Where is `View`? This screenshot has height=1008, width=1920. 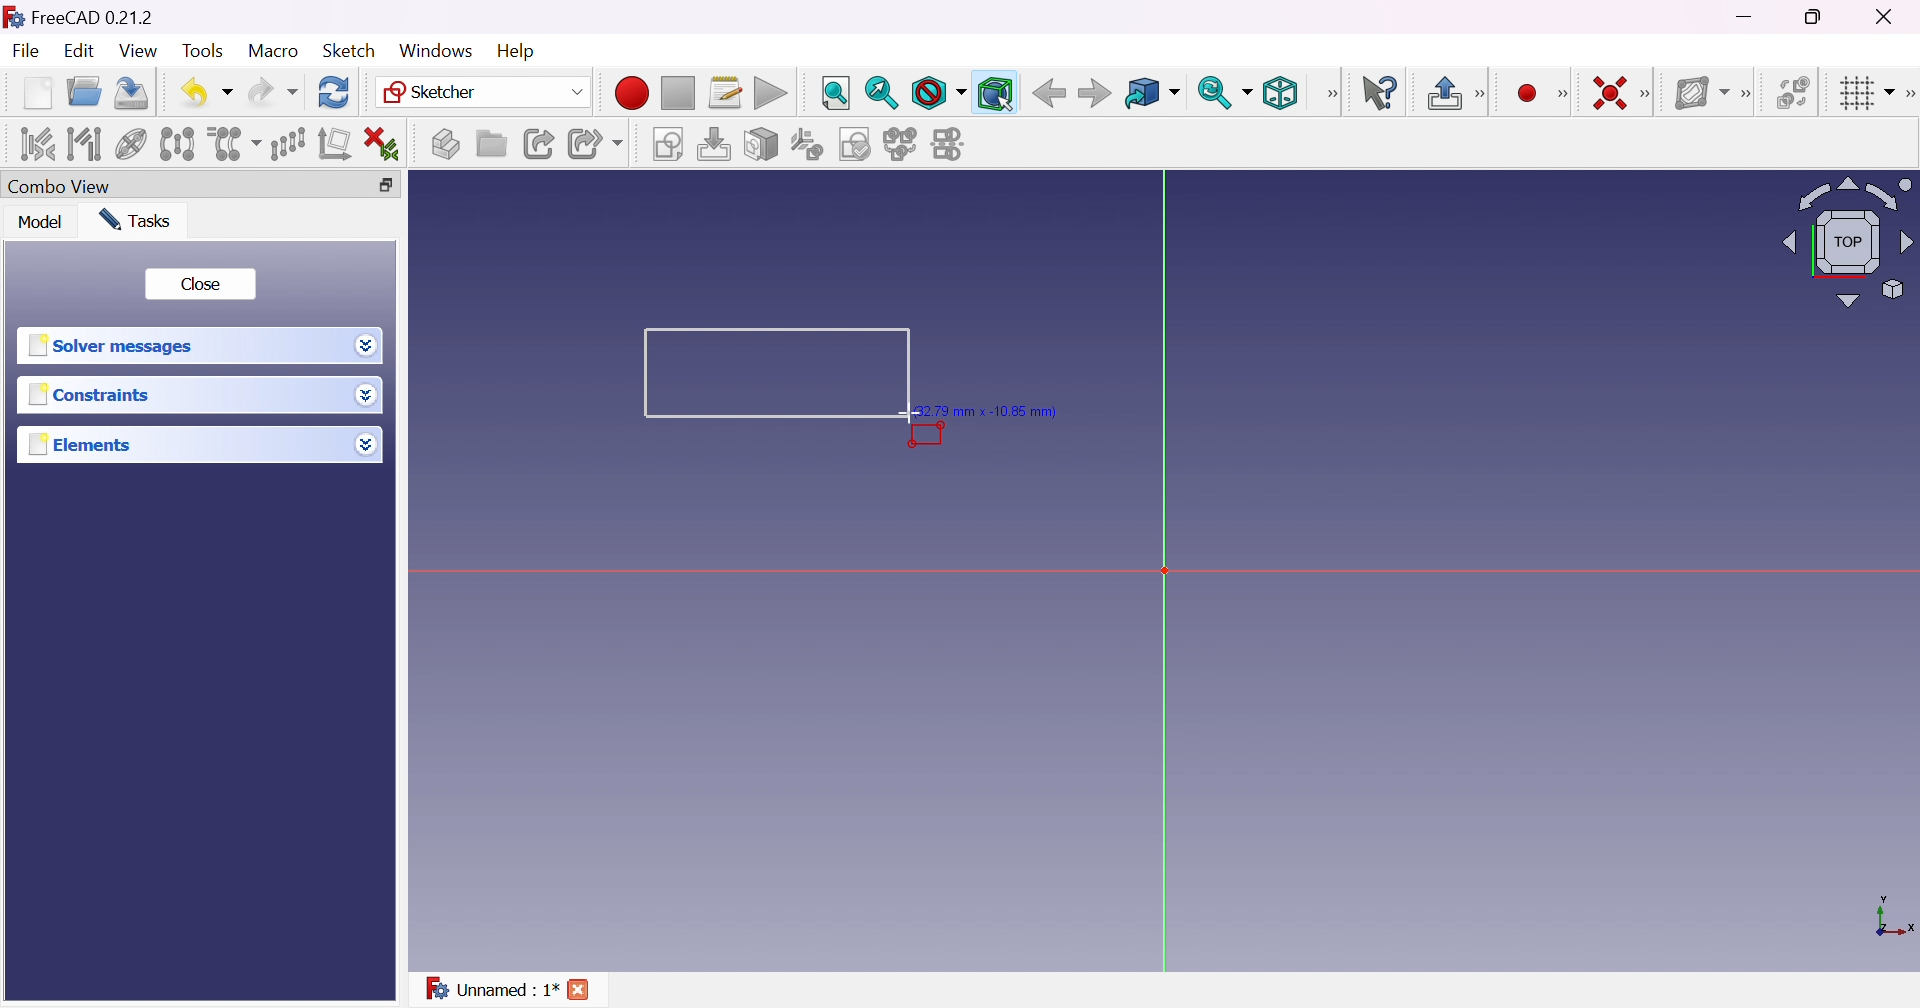
View is located at coordinates (139, 50).